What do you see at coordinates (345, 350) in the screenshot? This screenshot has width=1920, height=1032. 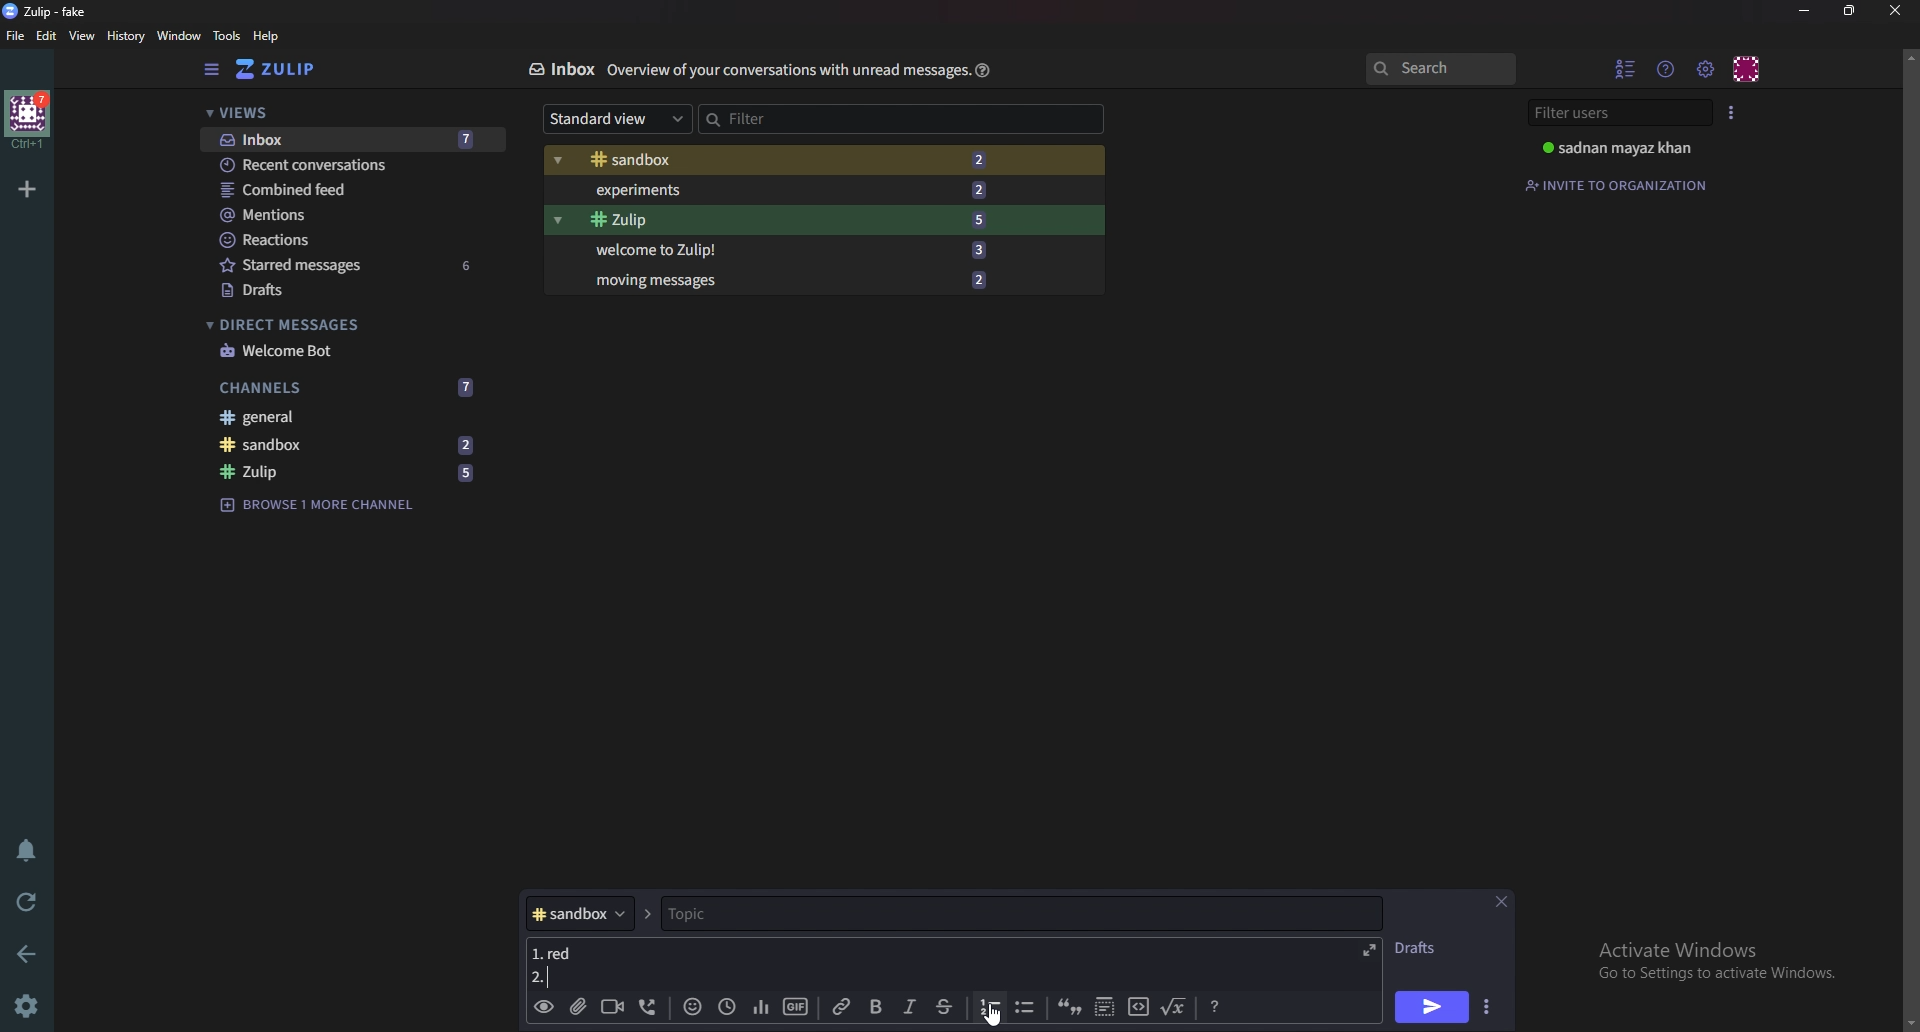 I see `welcome bot` at bounding box center [345, 350].